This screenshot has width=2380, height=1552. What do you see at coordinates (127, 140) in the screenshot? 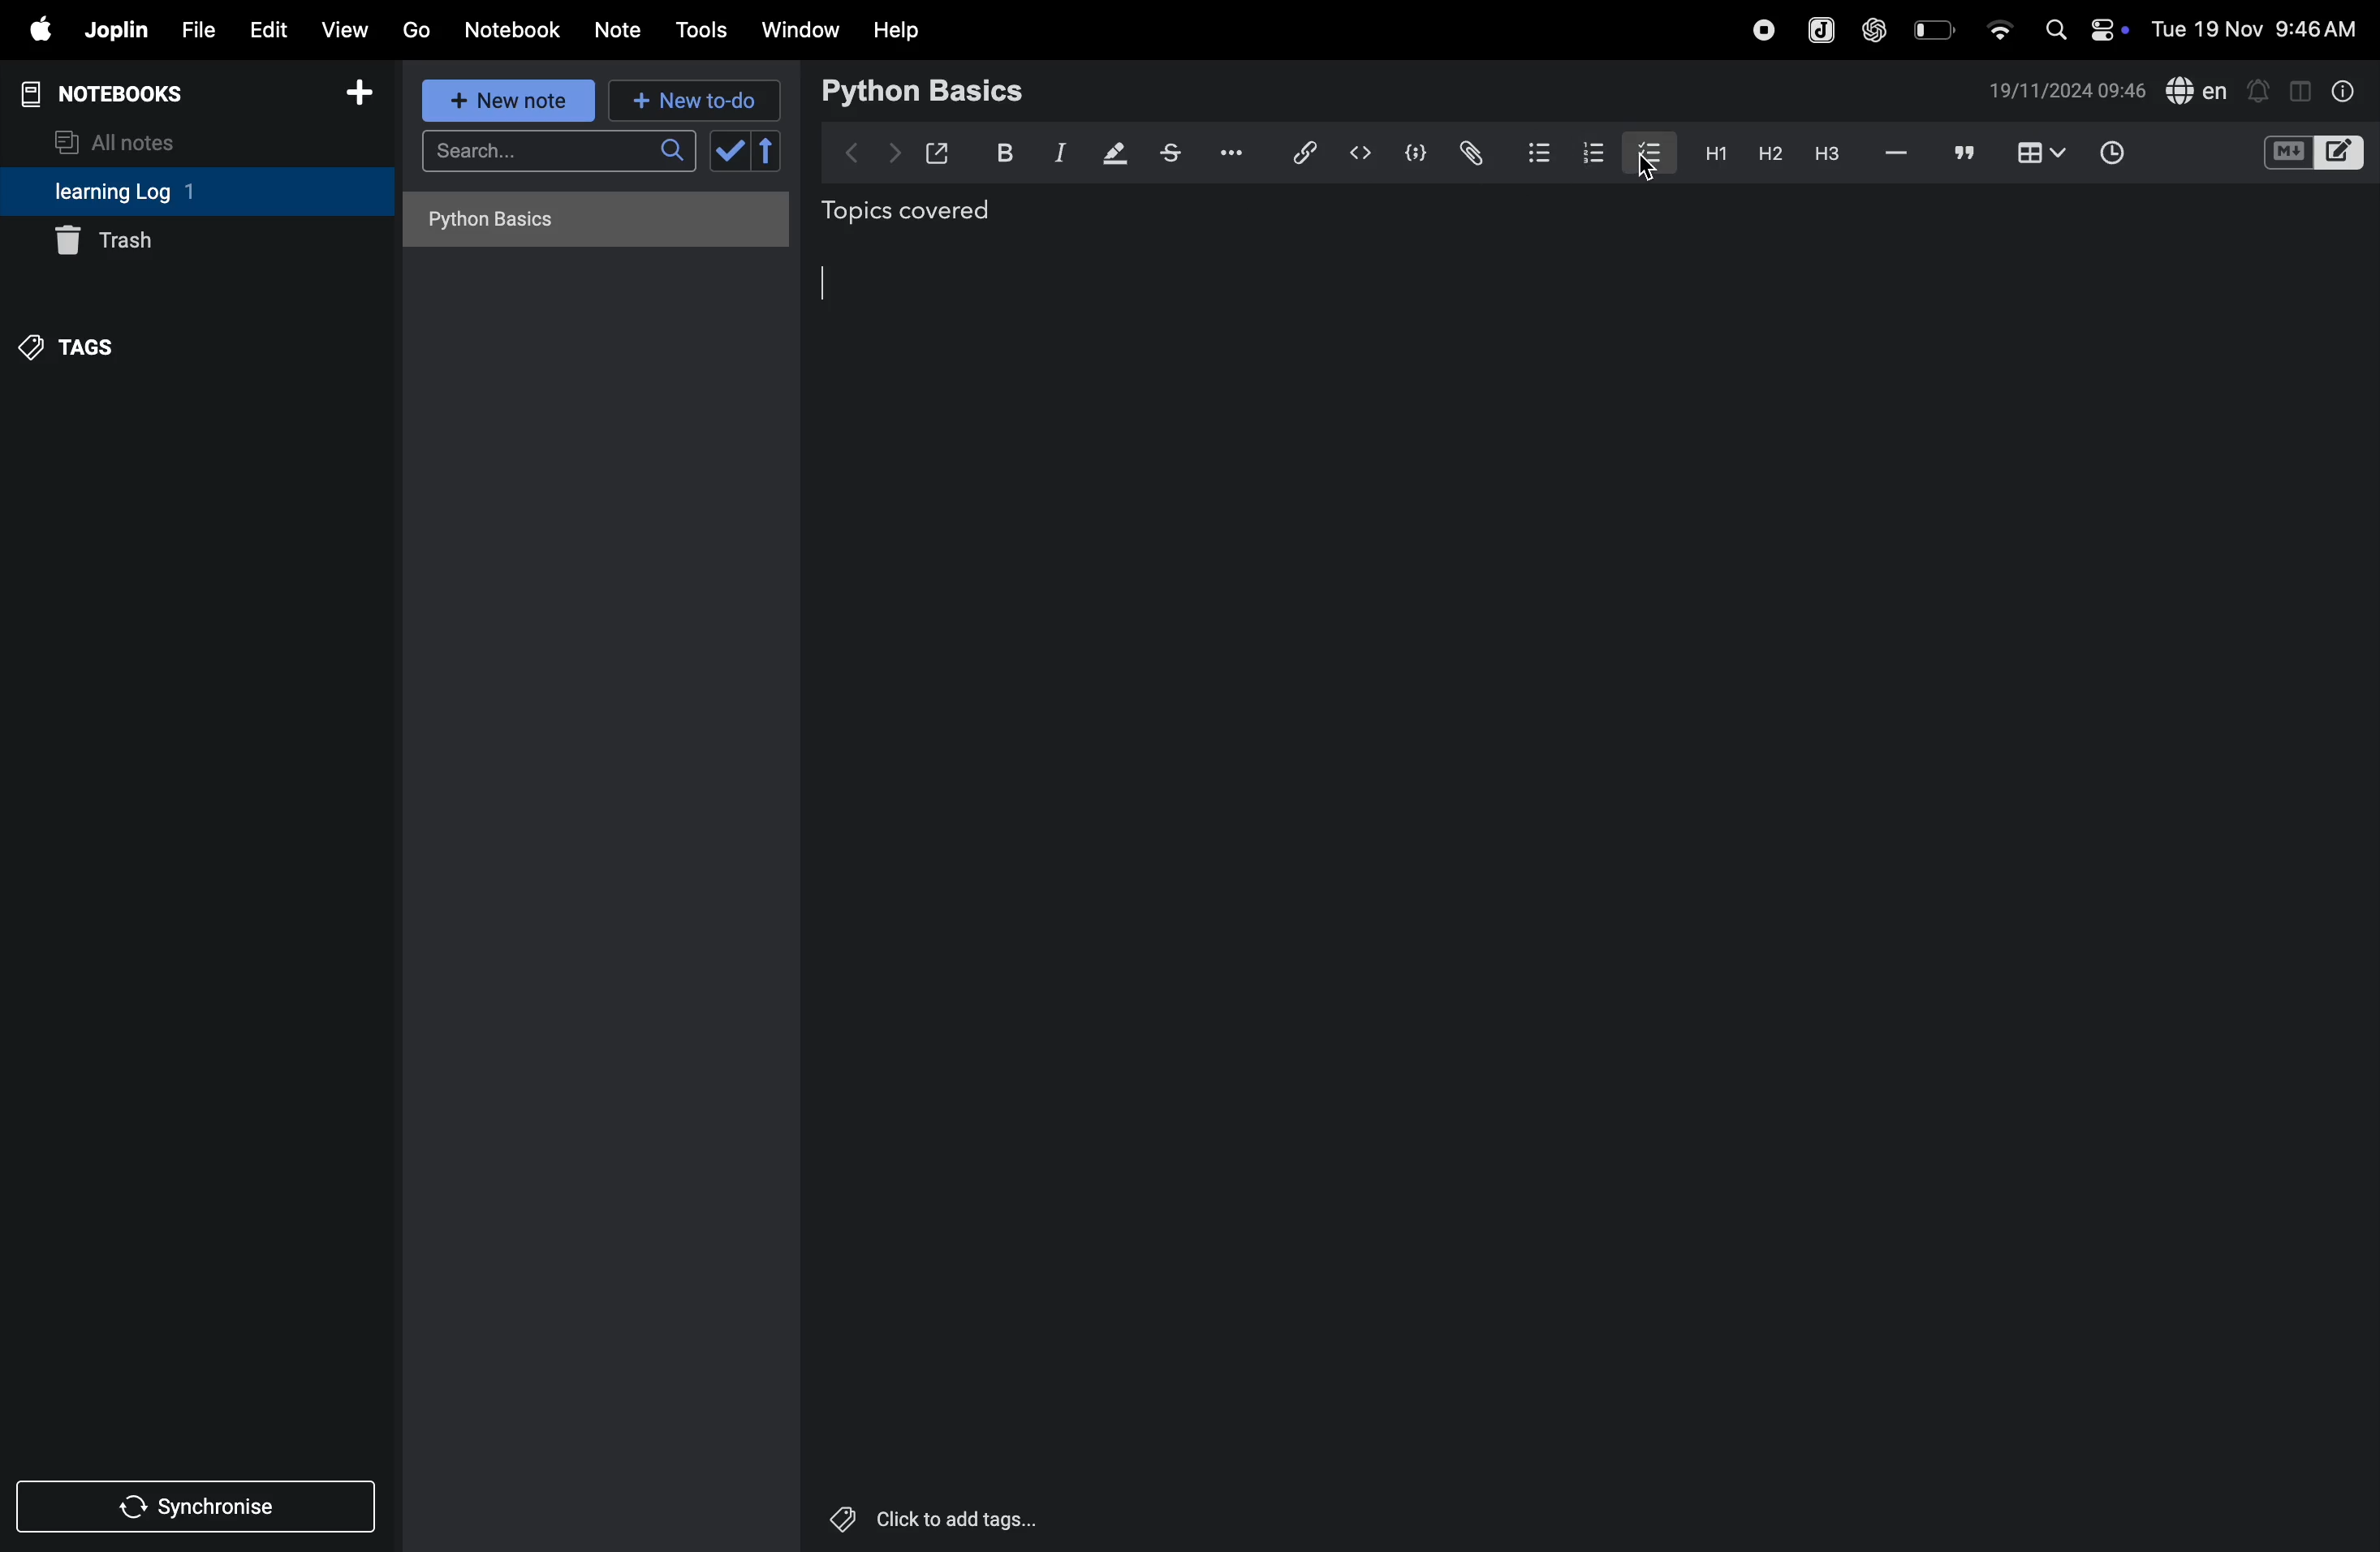
I see `all notes` at bounding box center [127, 140].